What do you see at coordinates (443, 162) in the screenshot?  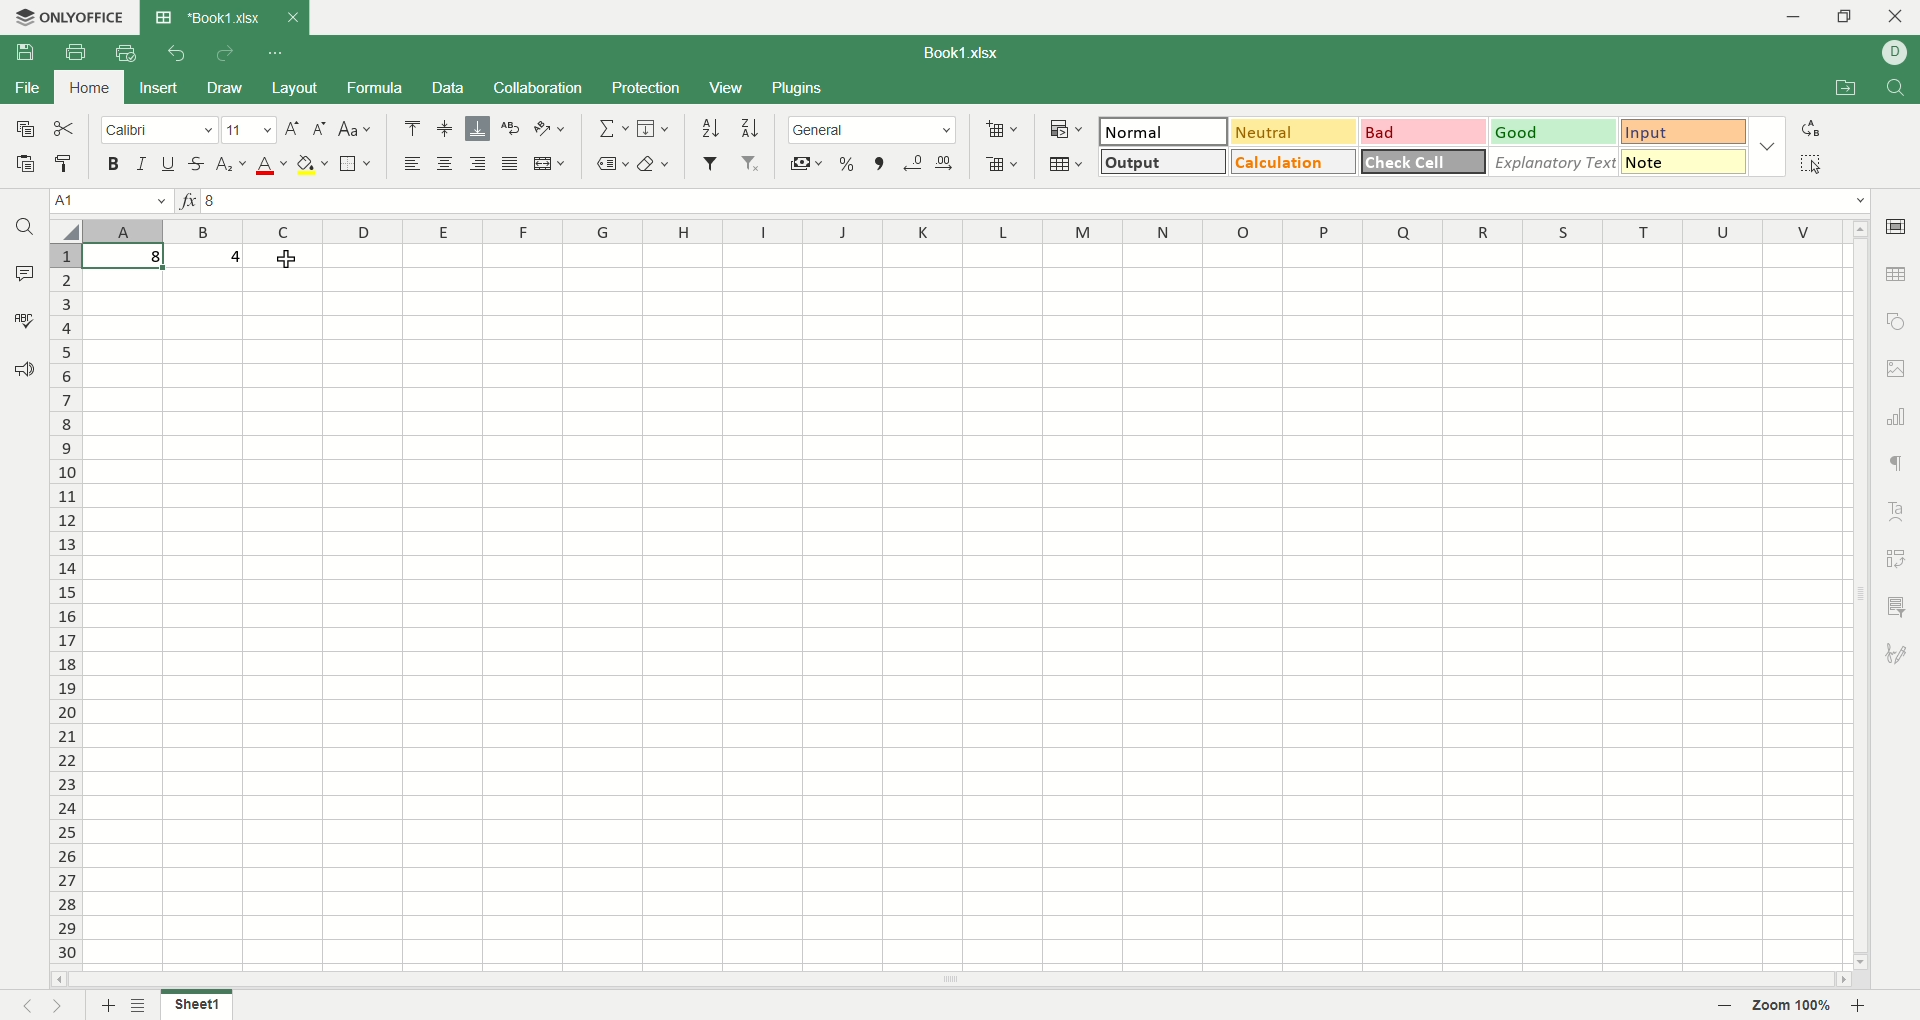 I see `align center` at bounding box center [443, 162].